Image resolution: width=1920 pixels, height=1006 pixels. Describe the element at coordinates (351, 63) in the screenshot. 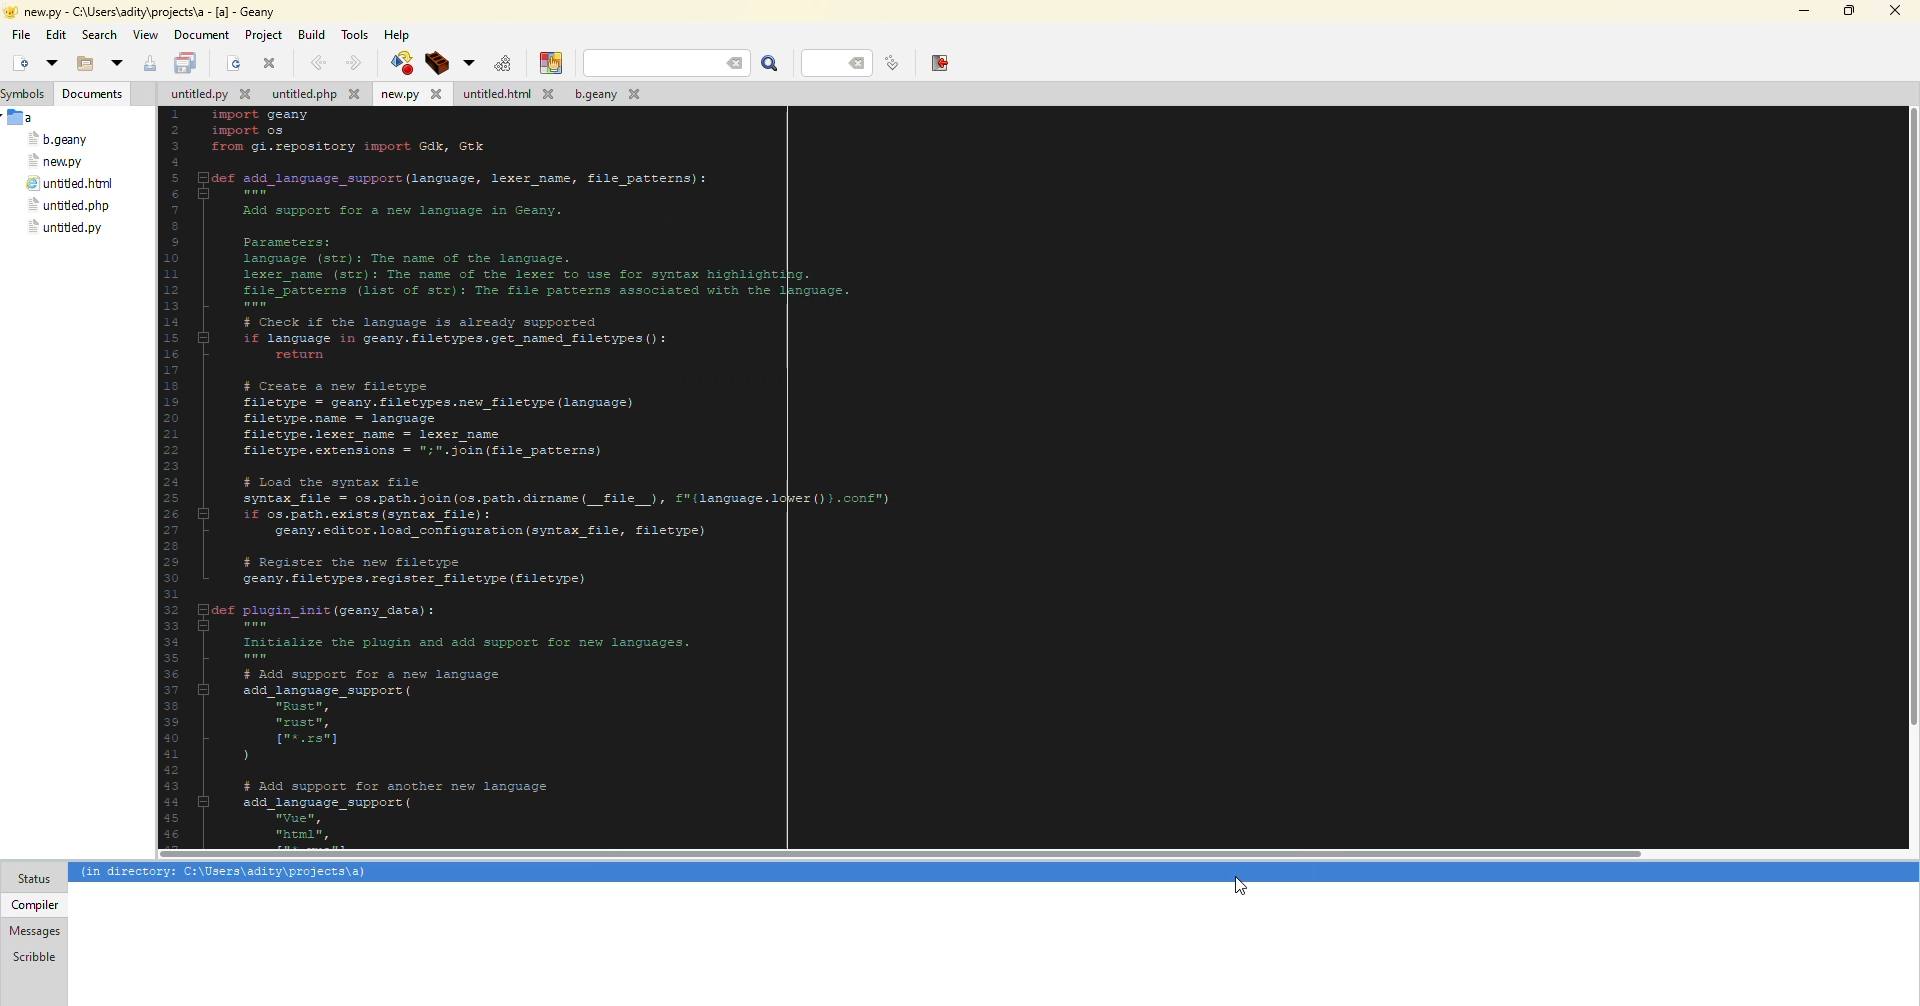

I see `forward` at that location.